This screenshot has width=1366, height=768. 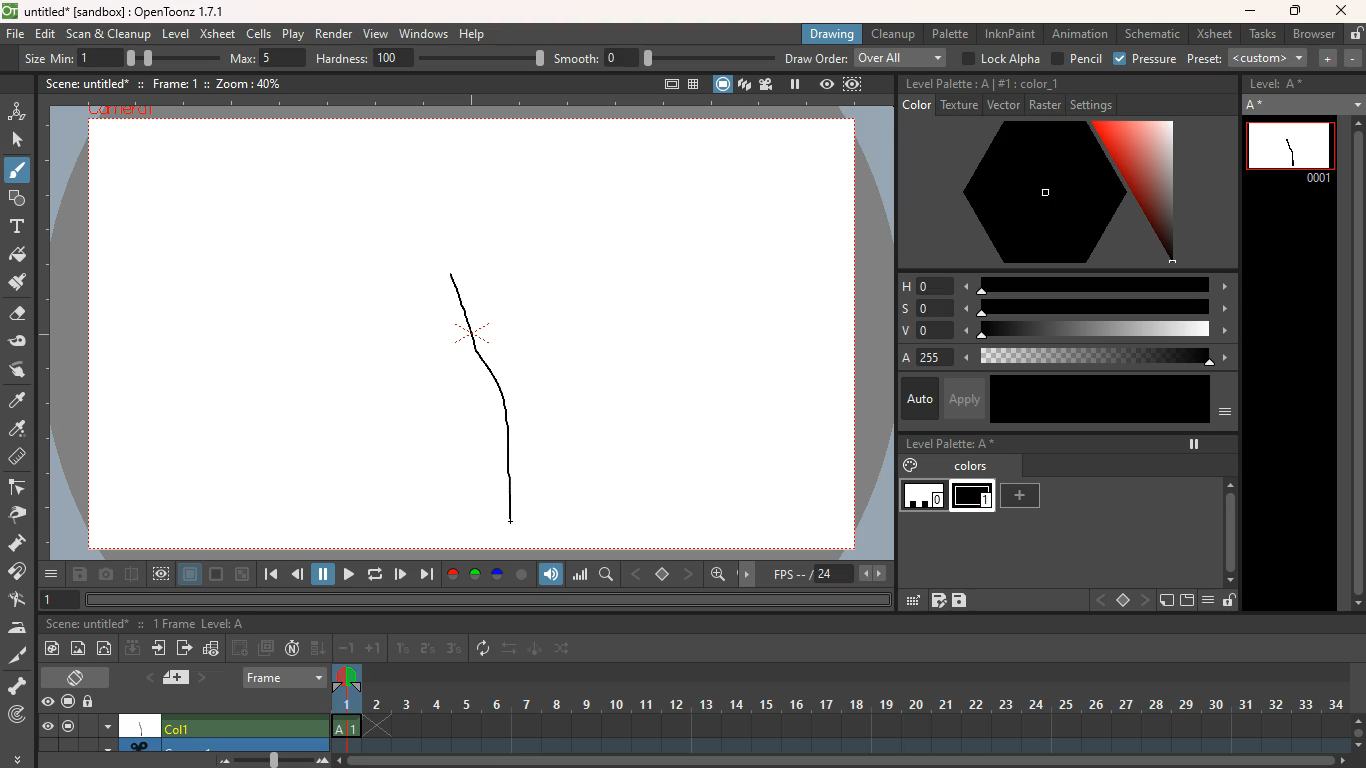 I want to click on grid, so click(x=938, y=602).